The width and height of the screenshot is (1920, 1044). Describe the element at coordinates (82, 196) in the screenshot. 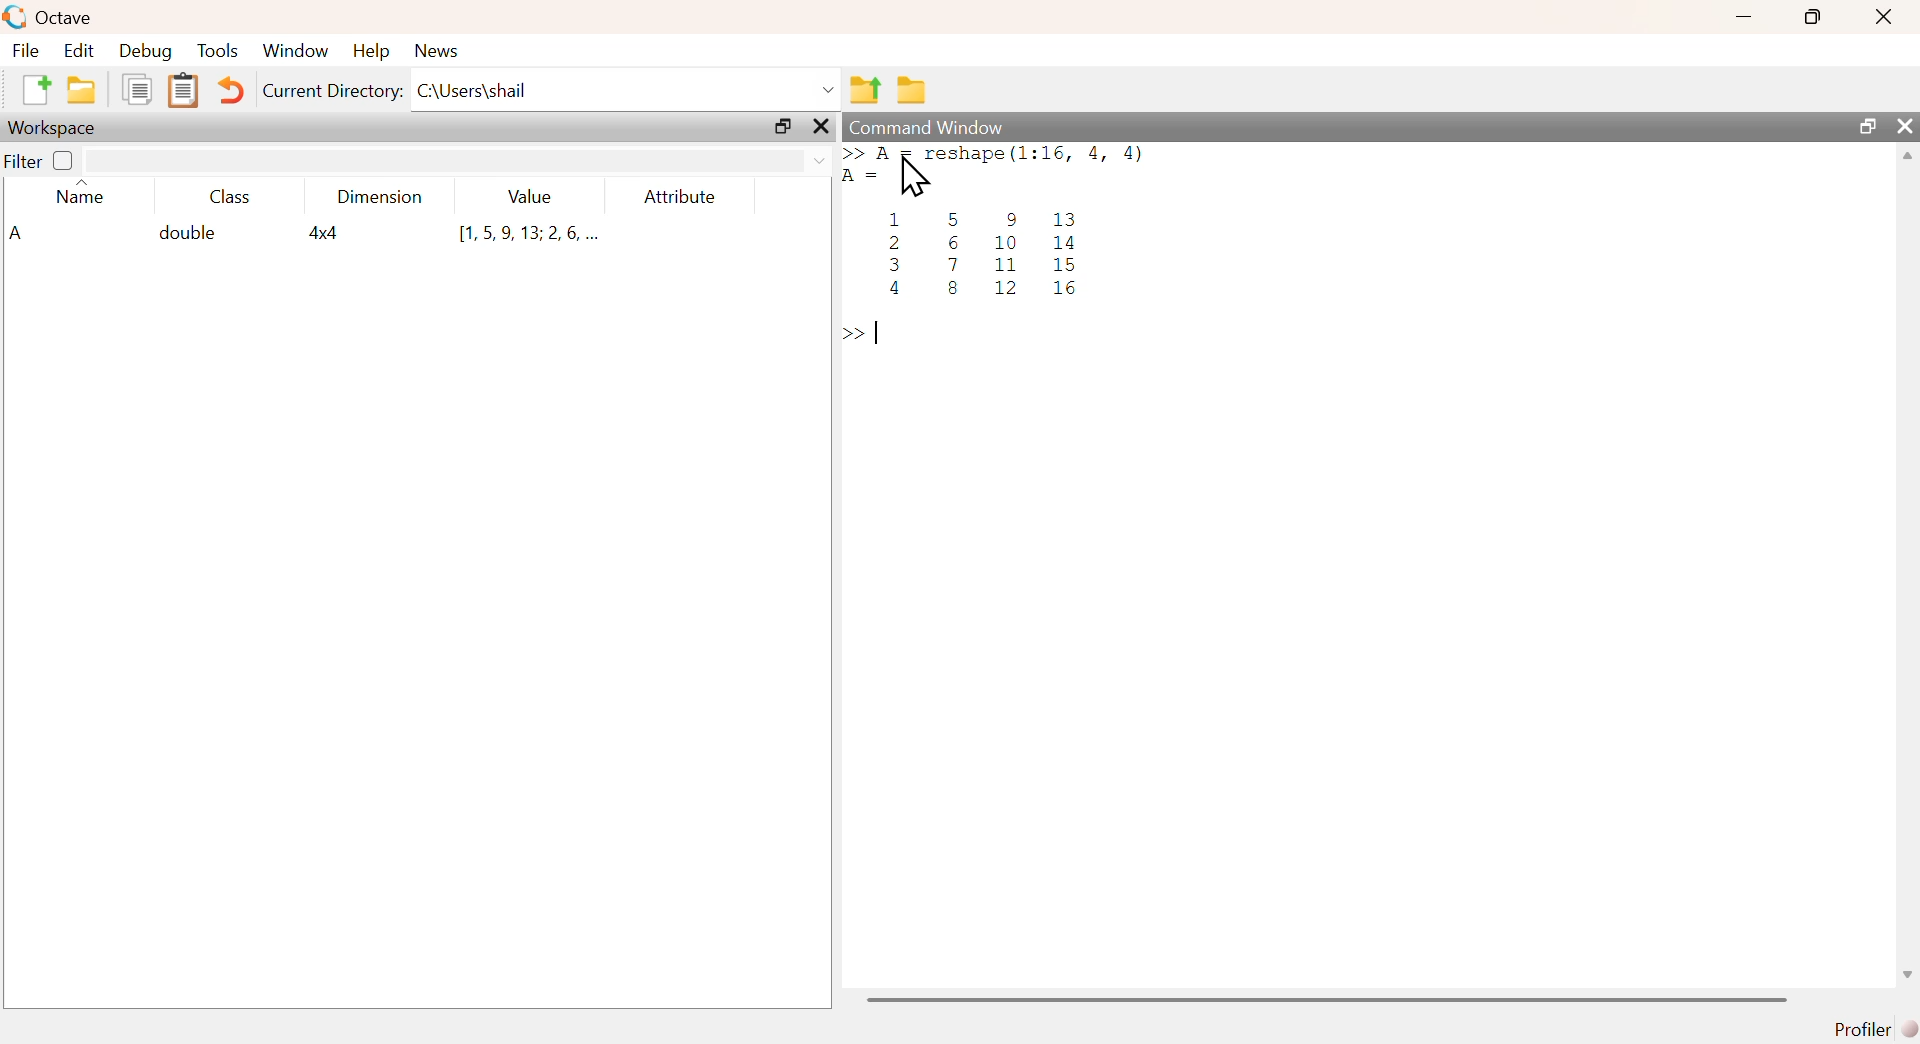

I see `name` at that location.